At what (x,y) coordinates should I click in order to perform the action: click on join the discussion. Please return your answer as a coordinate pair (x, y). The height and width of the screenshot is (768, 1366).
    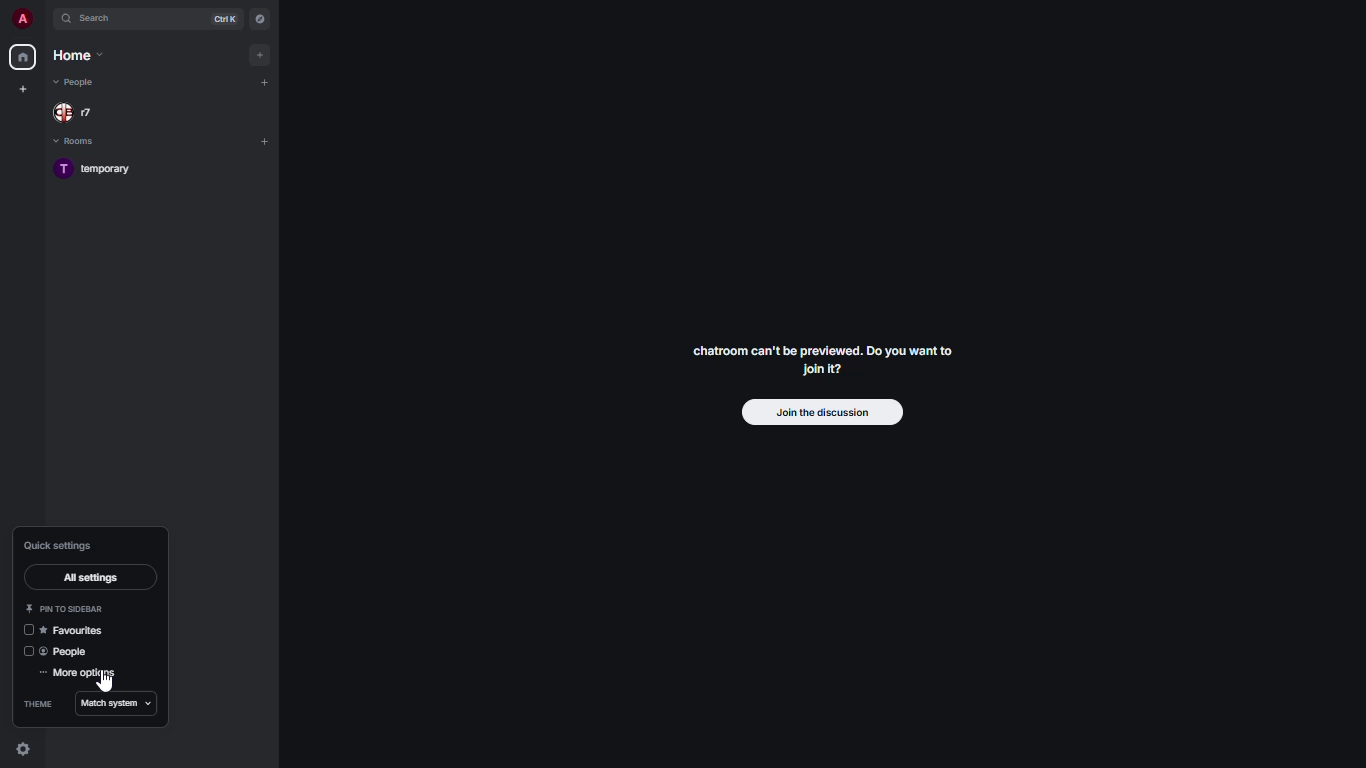
    Looking at the image, I should click on (824, 413).